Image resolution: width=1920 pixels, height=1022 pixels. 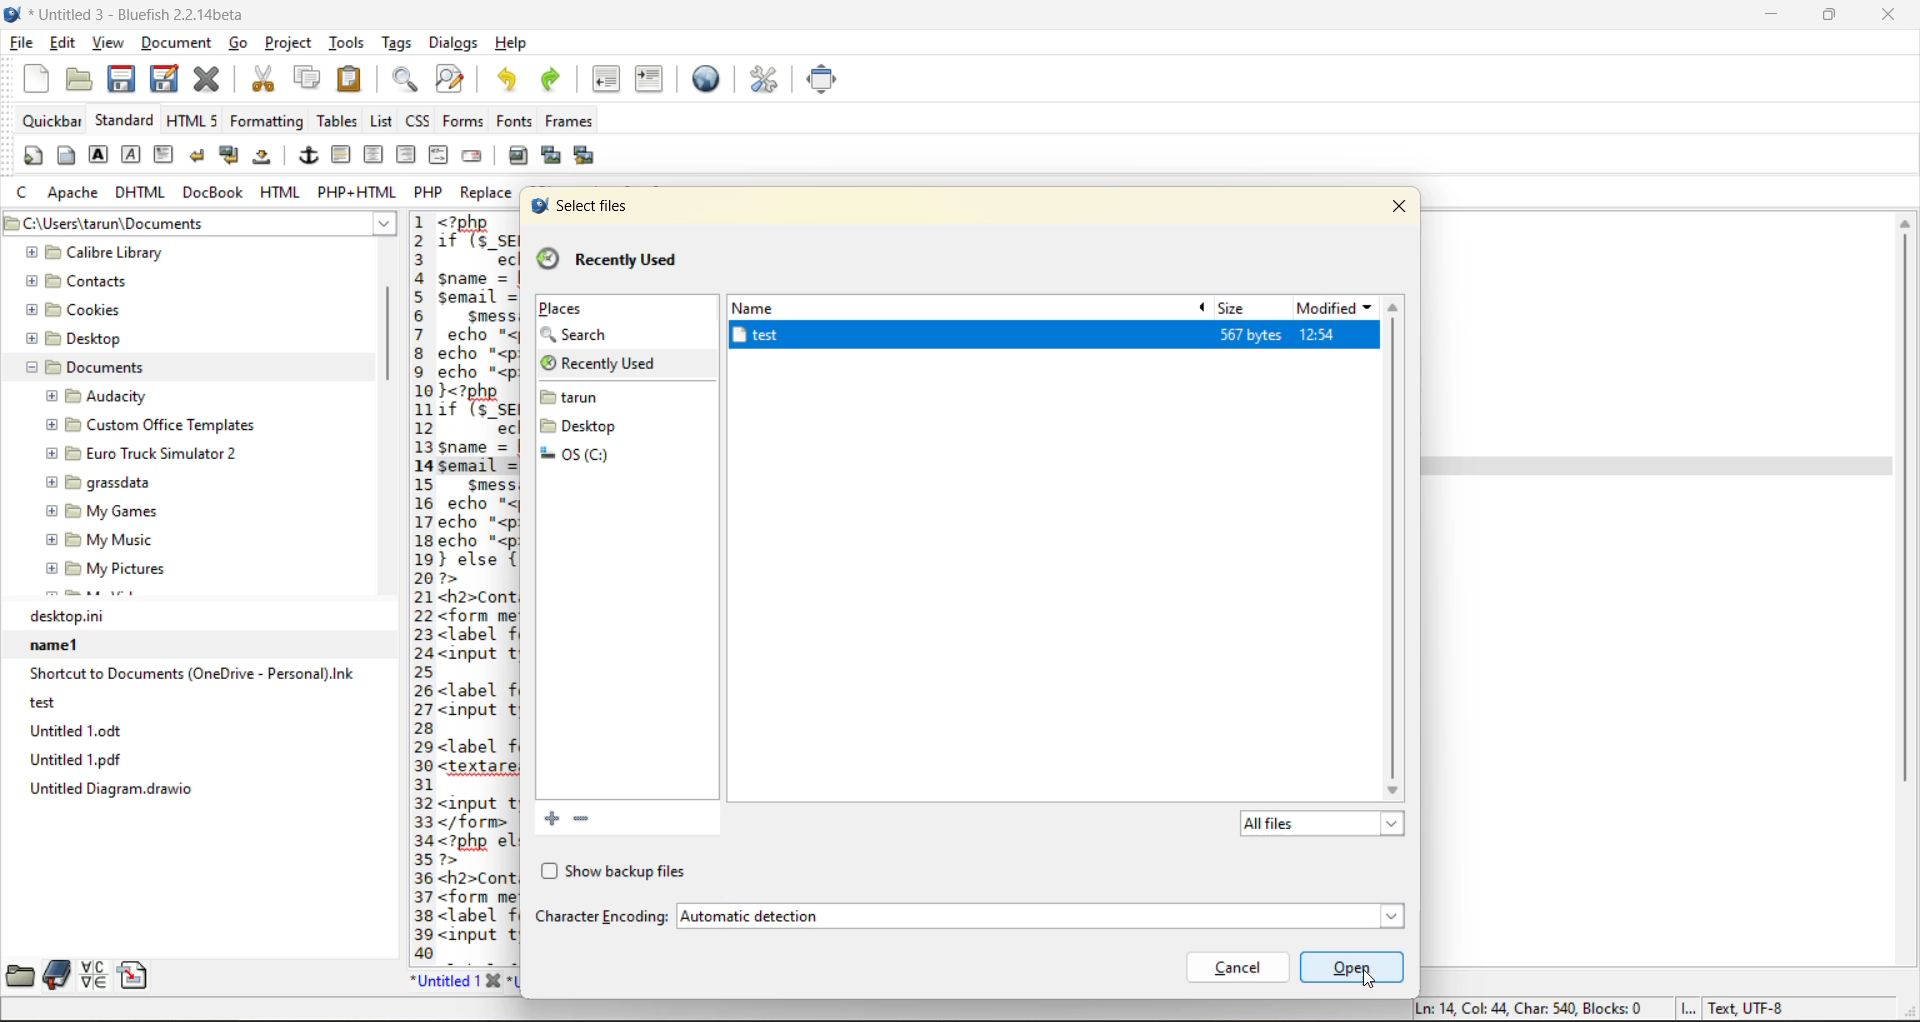 What do you see at coordinates (561, 310) in the screenshot?
I see `places` at bounding box center [561, 310].